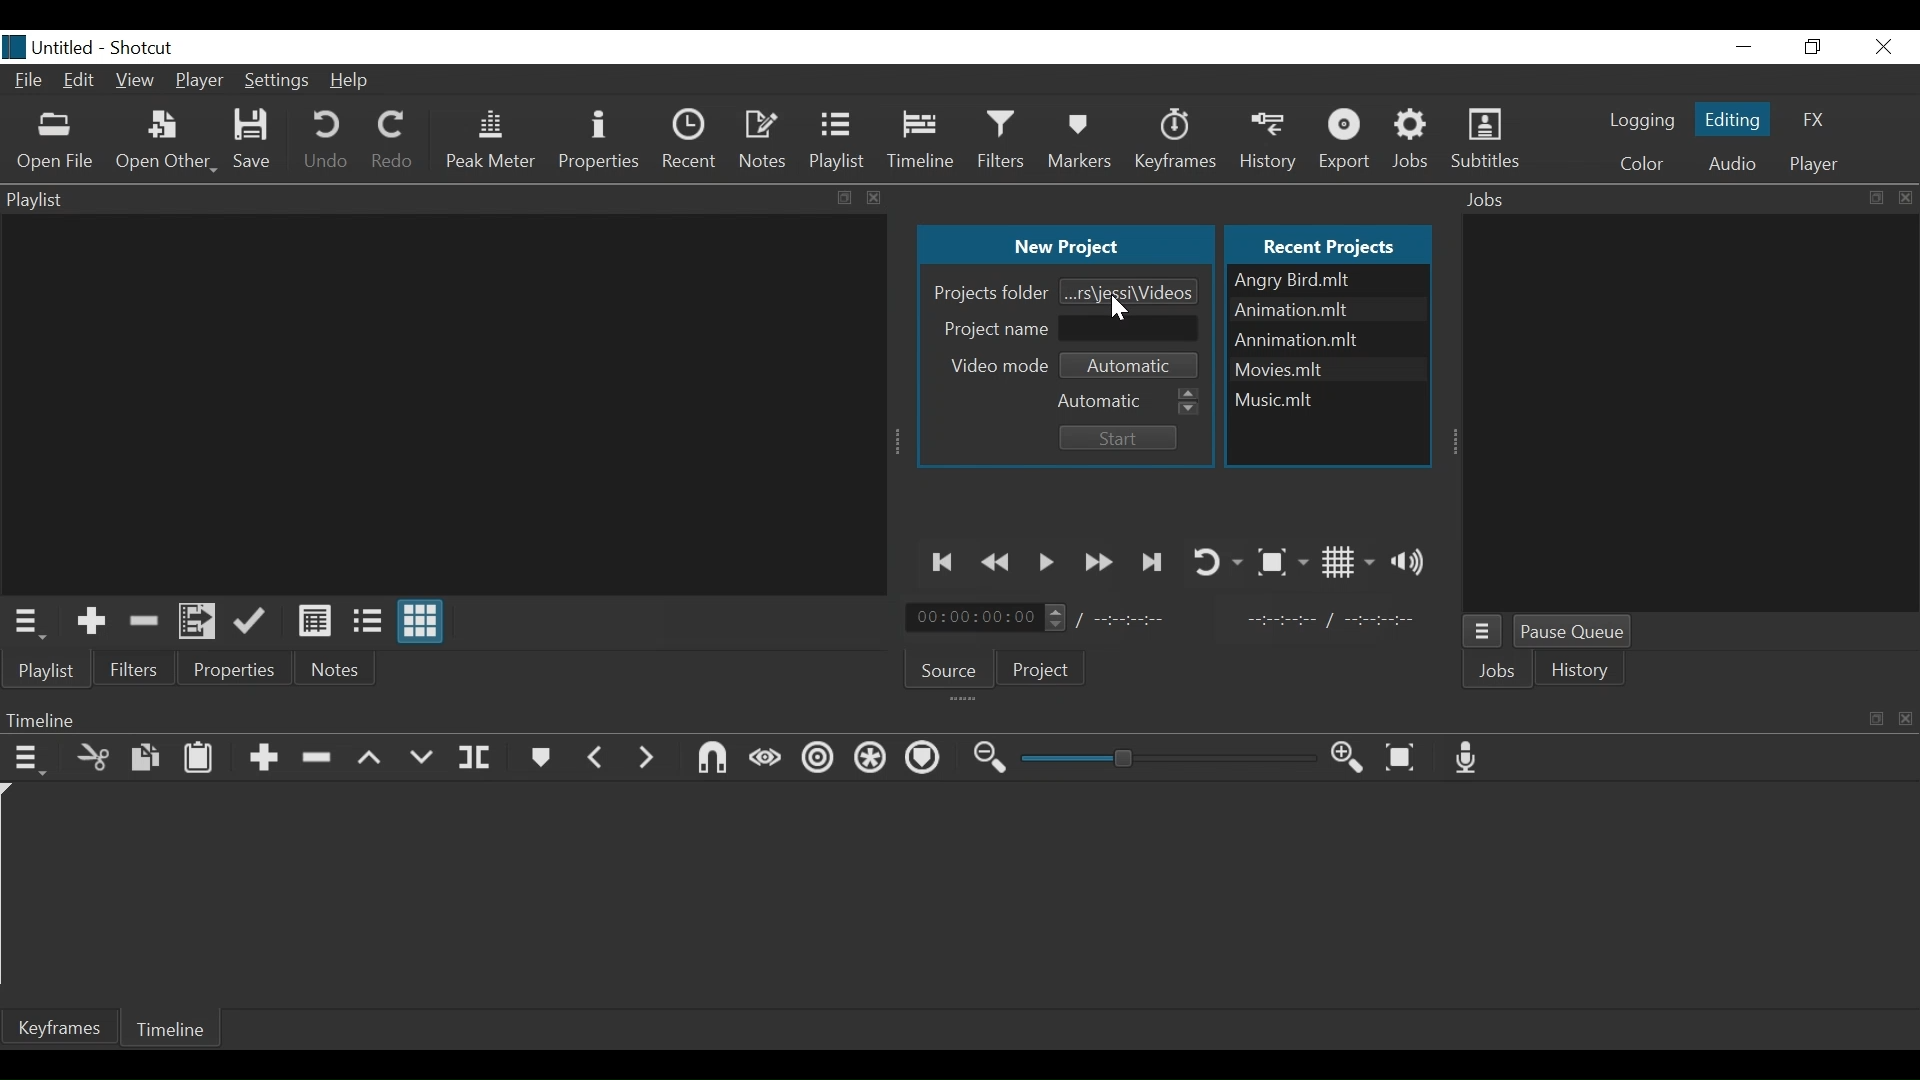 The height and width of the screenshot is (1080, 1920). I want to click on Toggle Zoom, so click(1281, 562).